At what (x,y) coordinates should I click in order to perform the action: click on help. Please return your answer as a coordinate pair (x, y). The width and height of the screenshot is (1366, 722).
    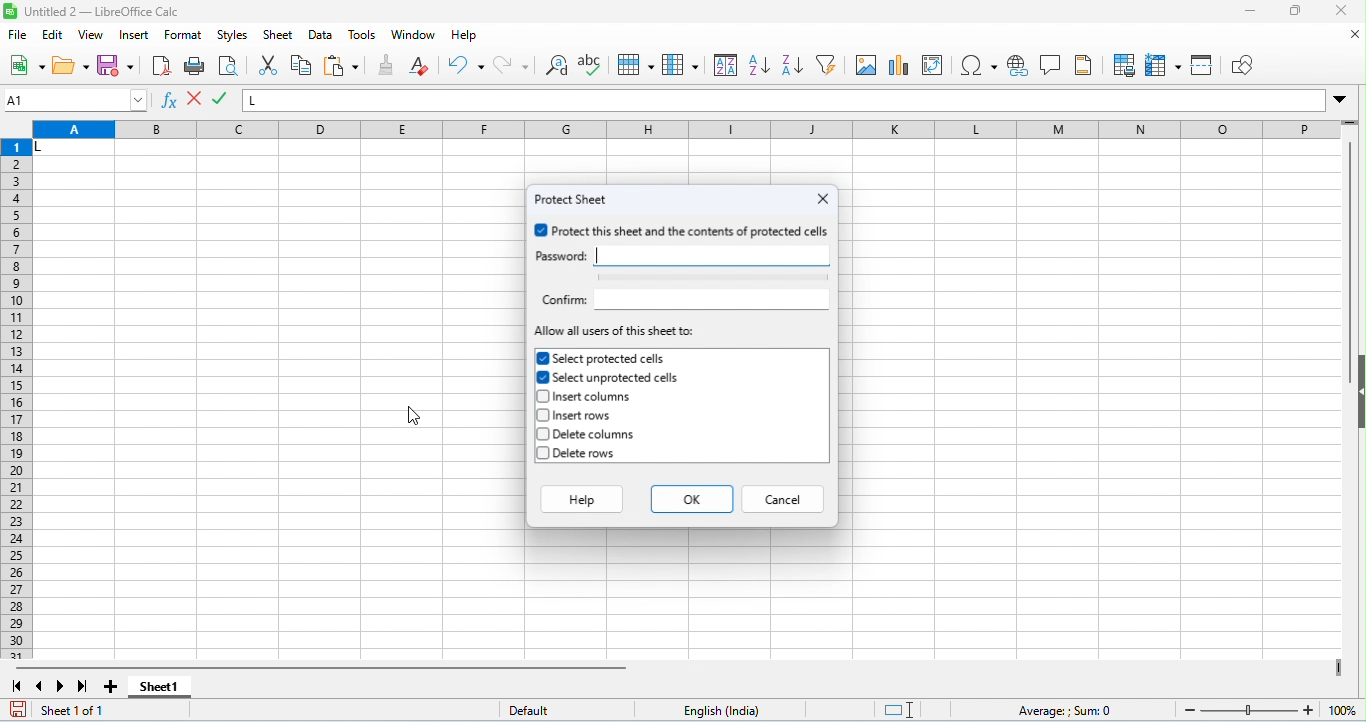
    Looking at the image, I should click on (580, 498).